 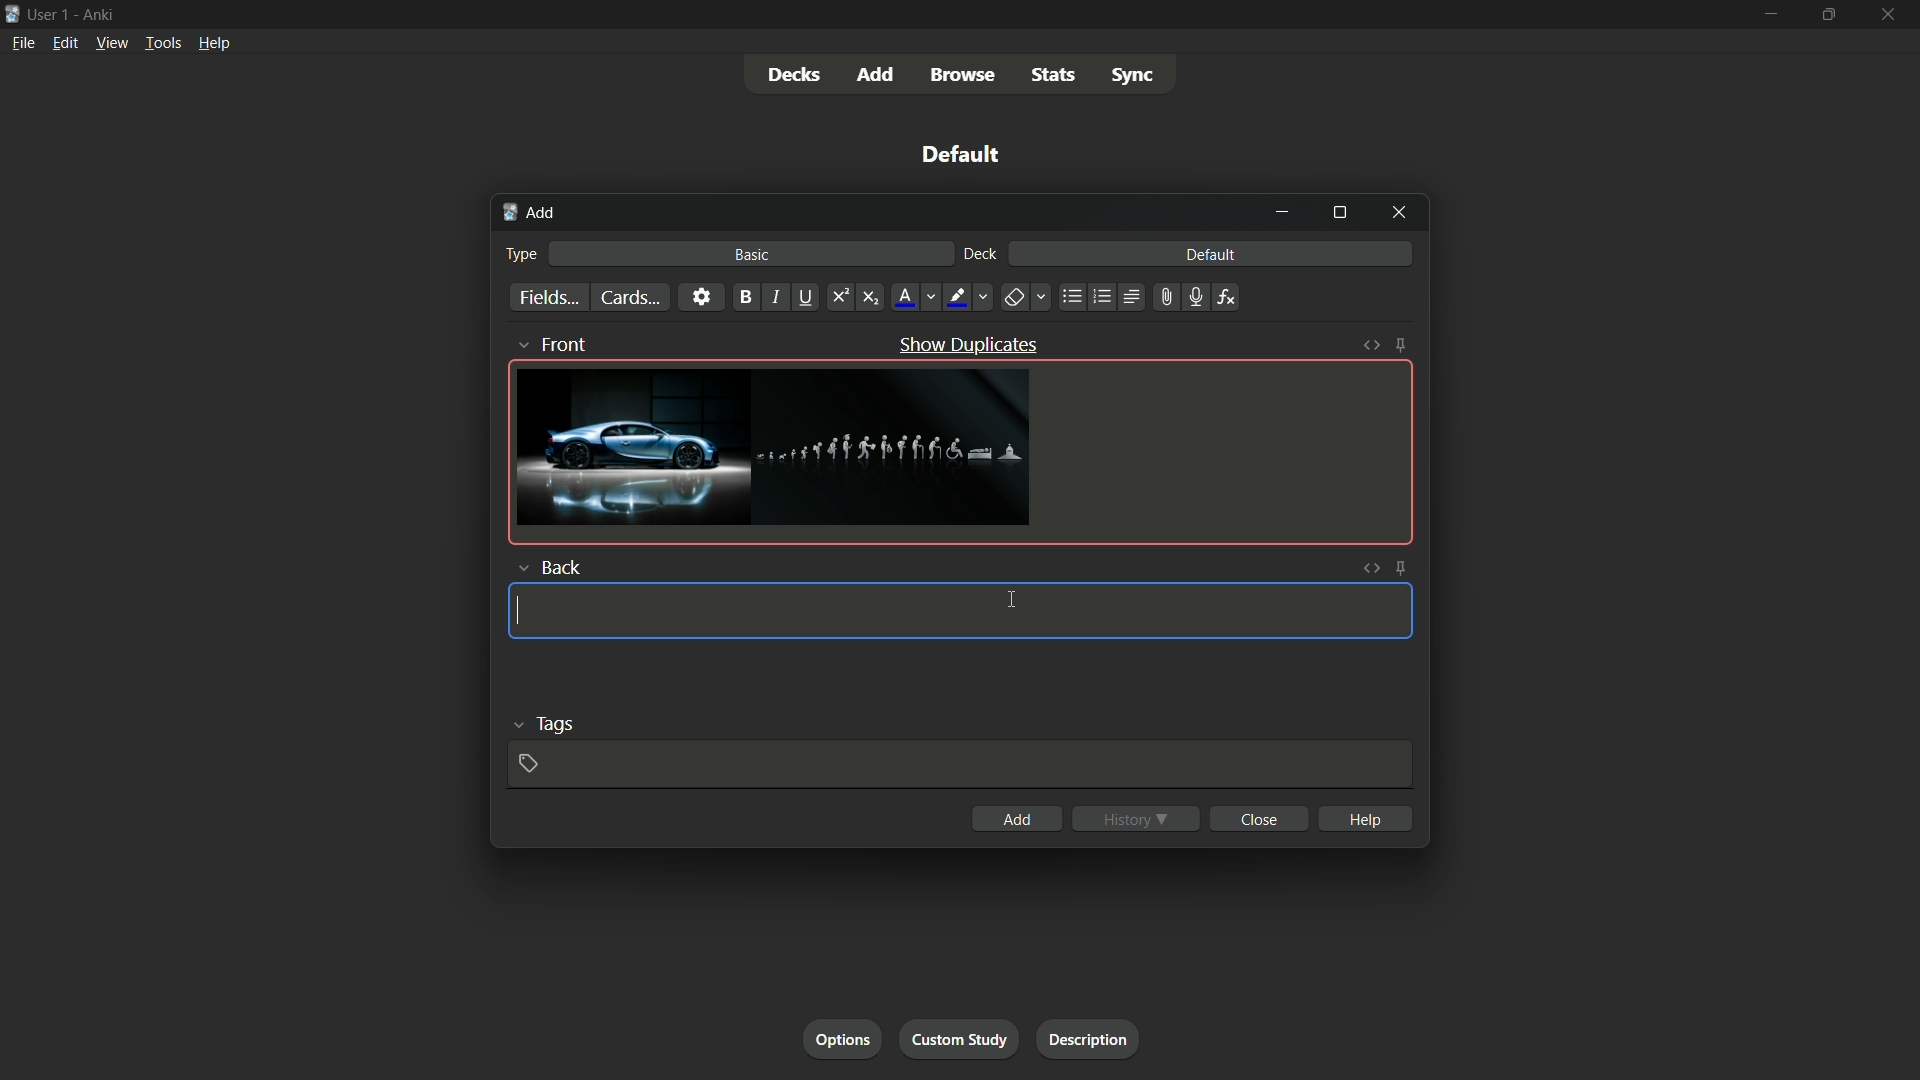 What do you see at coordinates (1400, 214) in the screenshot?
I see `close window` at bounding box center [1400, 214].